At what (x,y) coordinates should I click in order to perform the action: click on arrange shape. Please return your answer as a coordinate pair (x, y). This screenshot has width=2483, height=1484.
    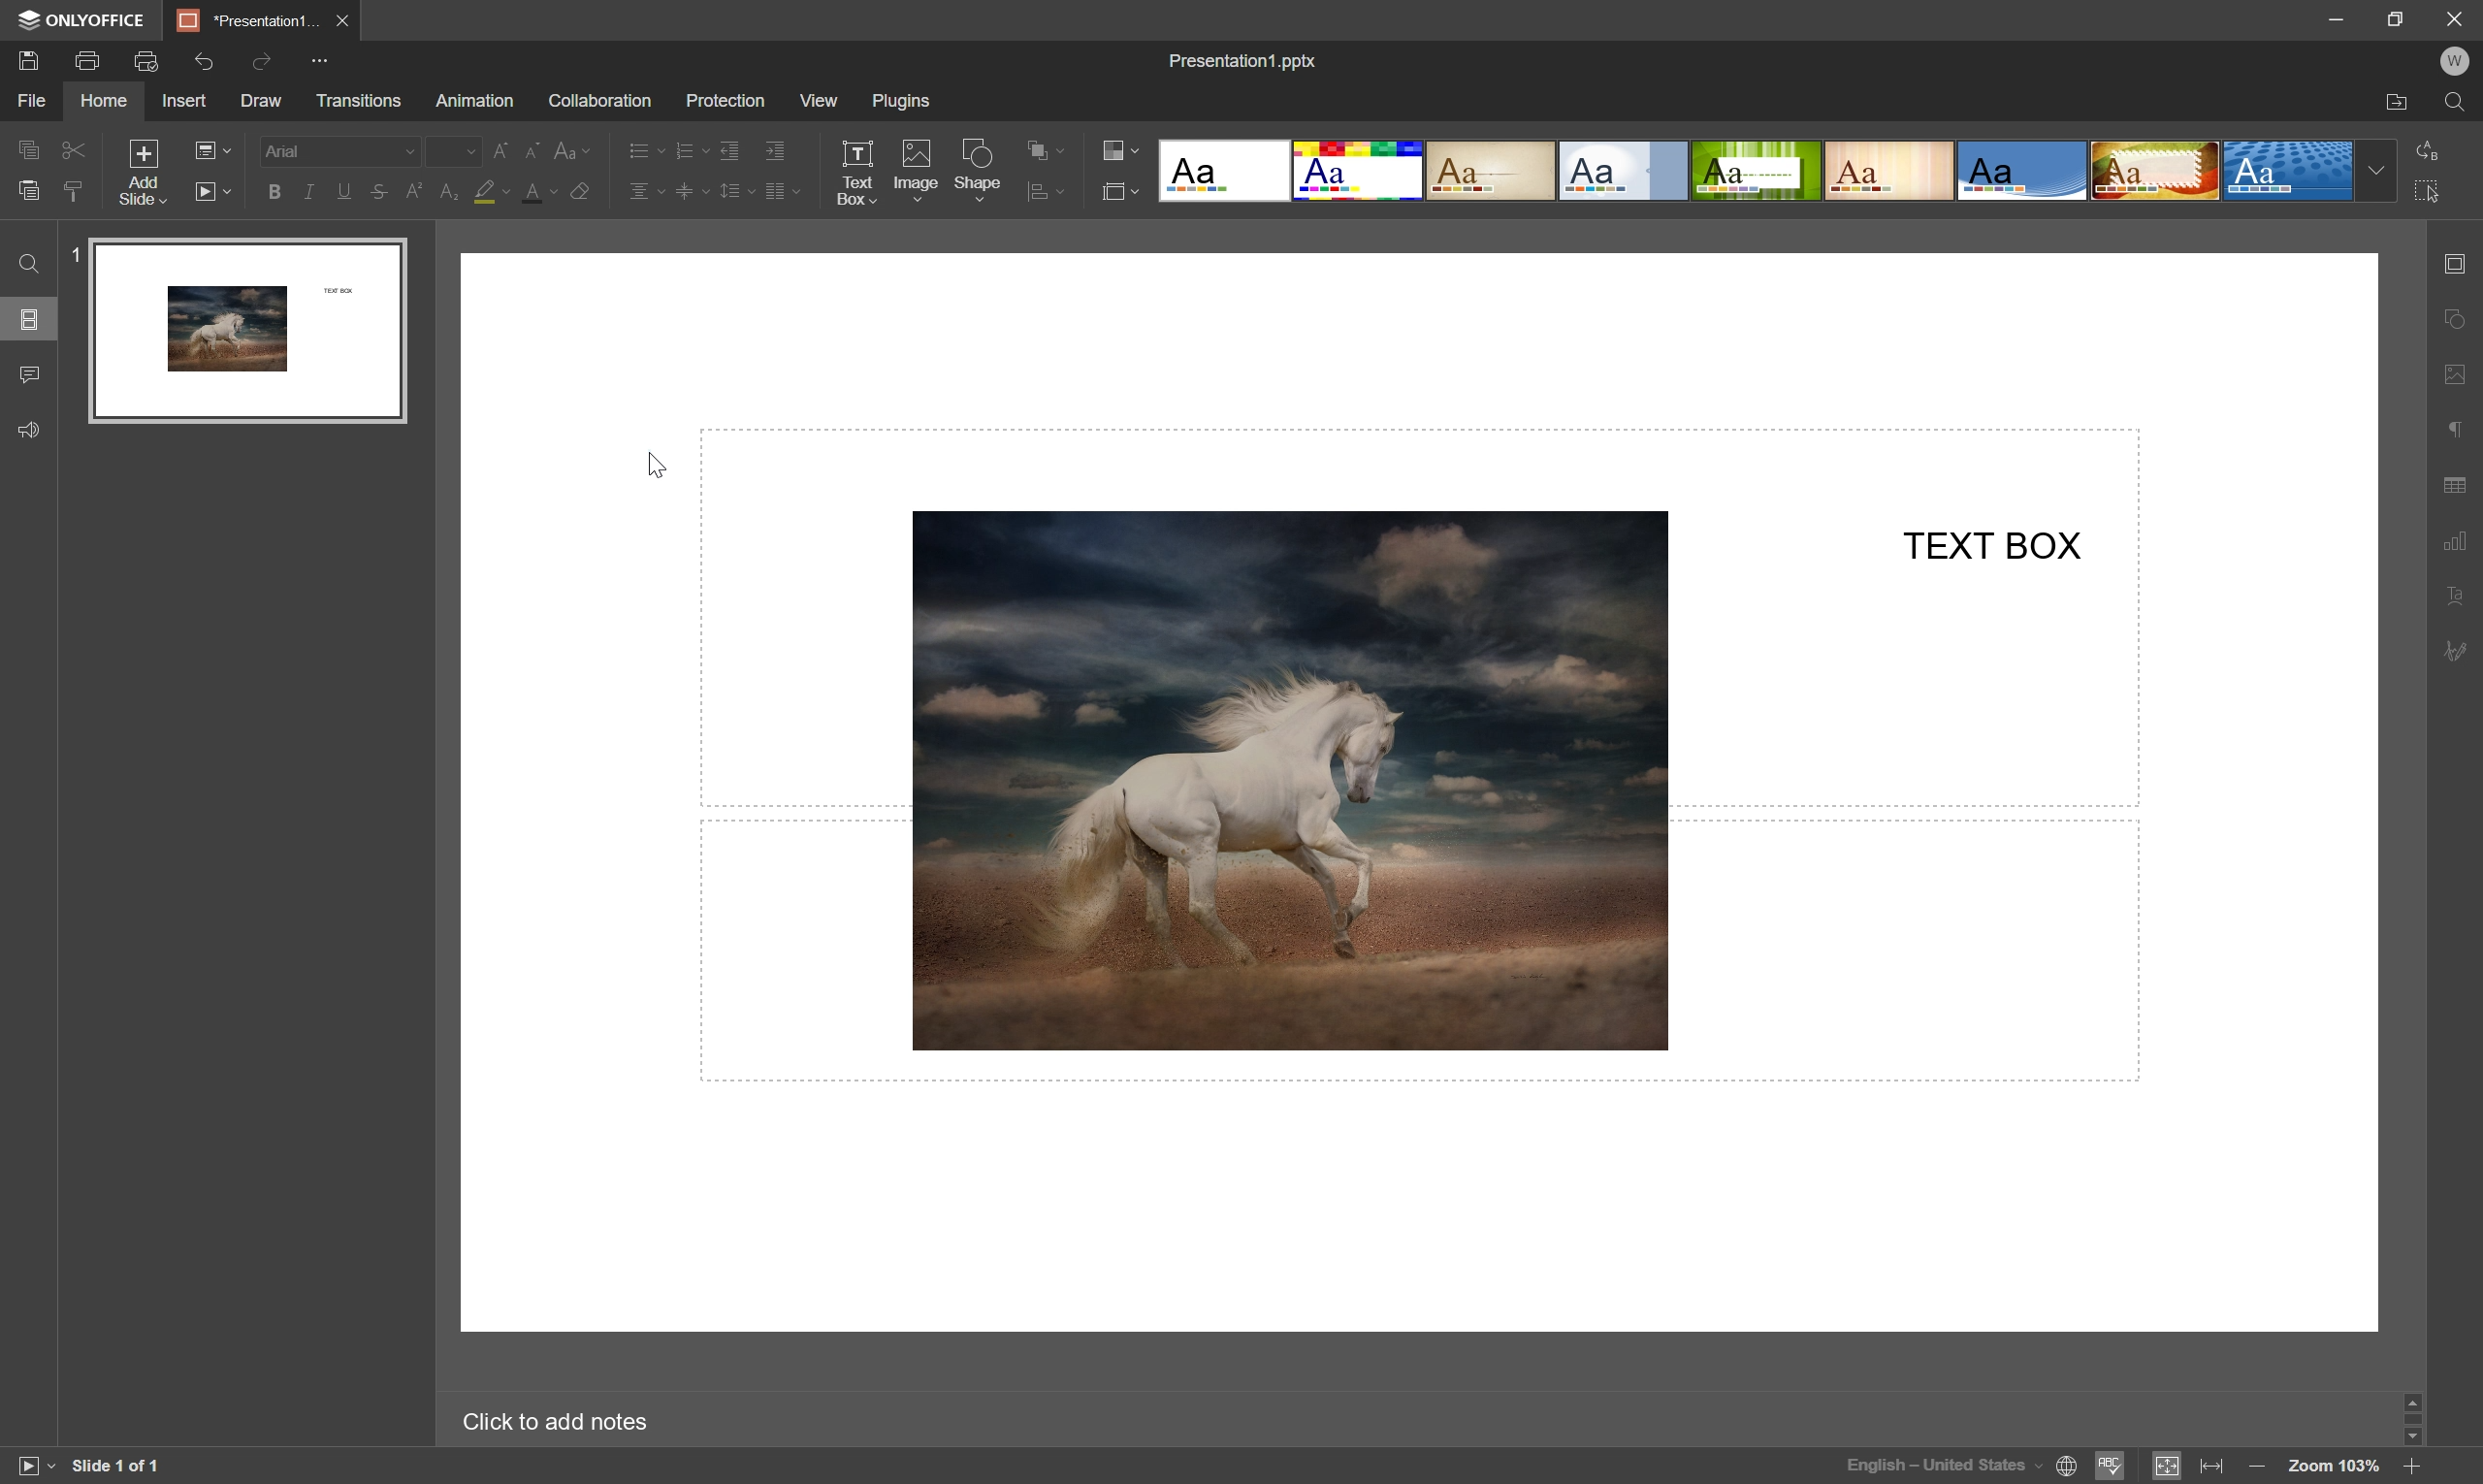
    Looking at the image, I should click on (1046, 193).